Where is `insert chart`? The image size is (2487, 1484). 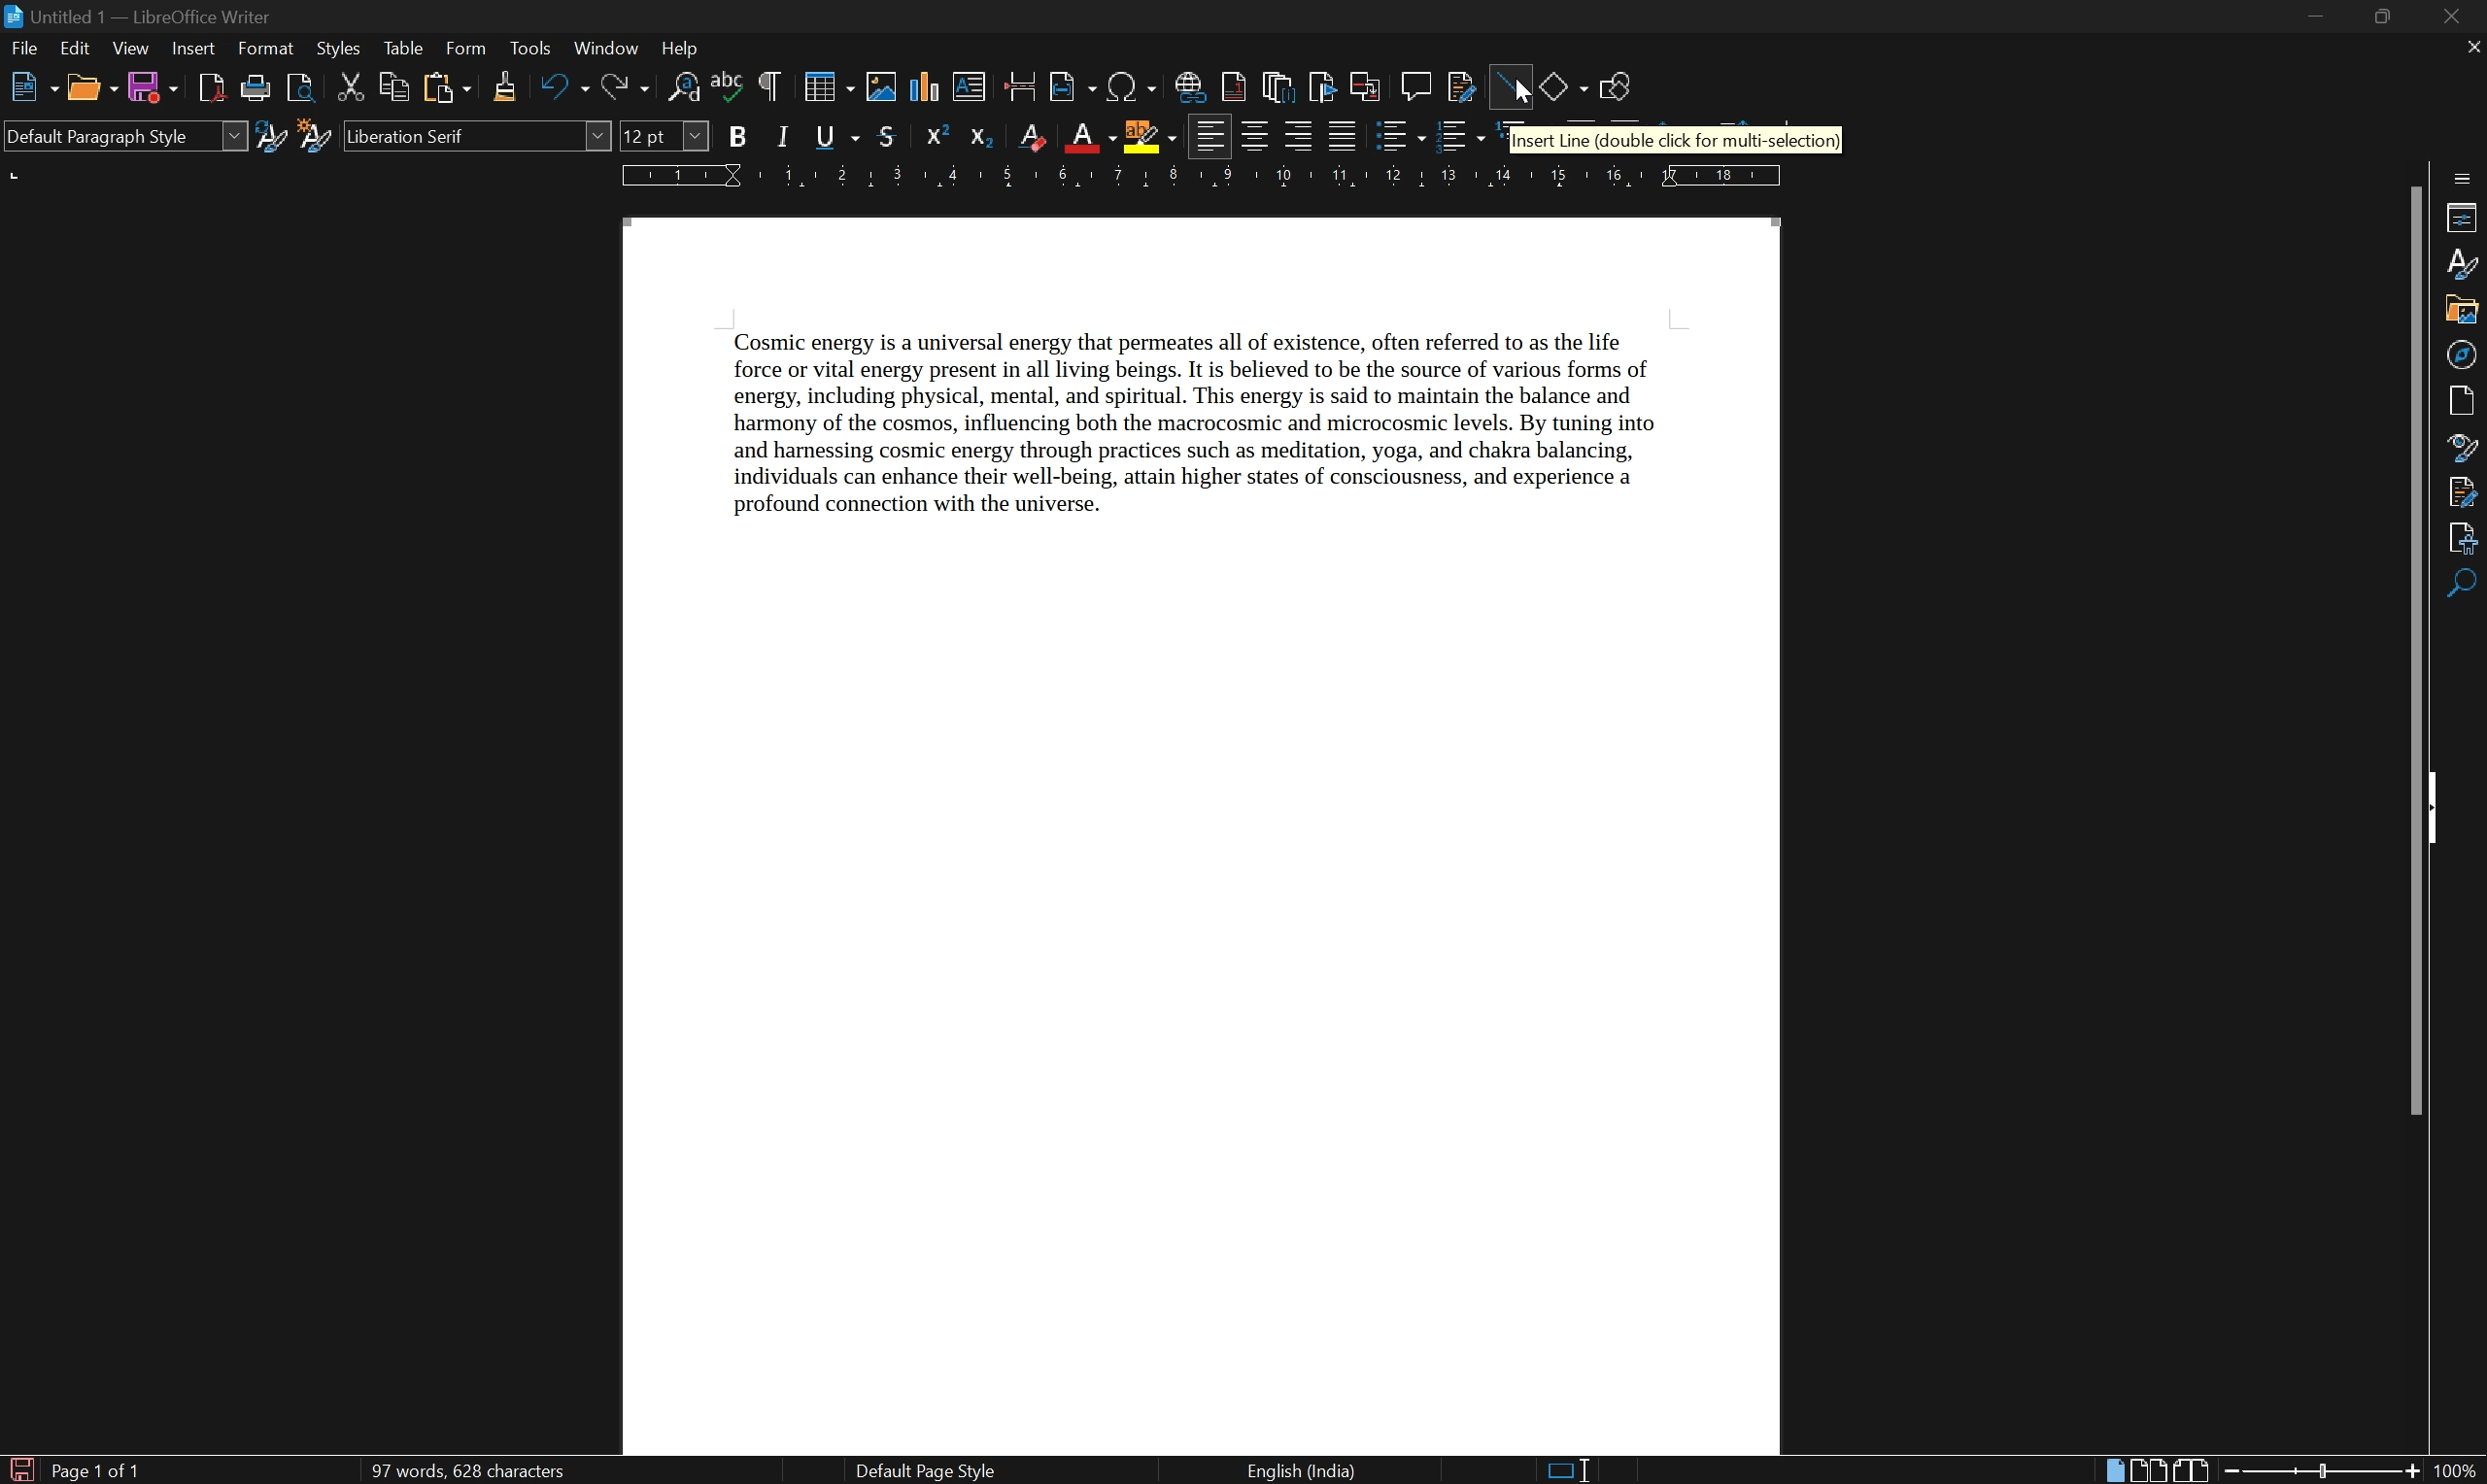 insert chart is located at coordinates (927, 86).